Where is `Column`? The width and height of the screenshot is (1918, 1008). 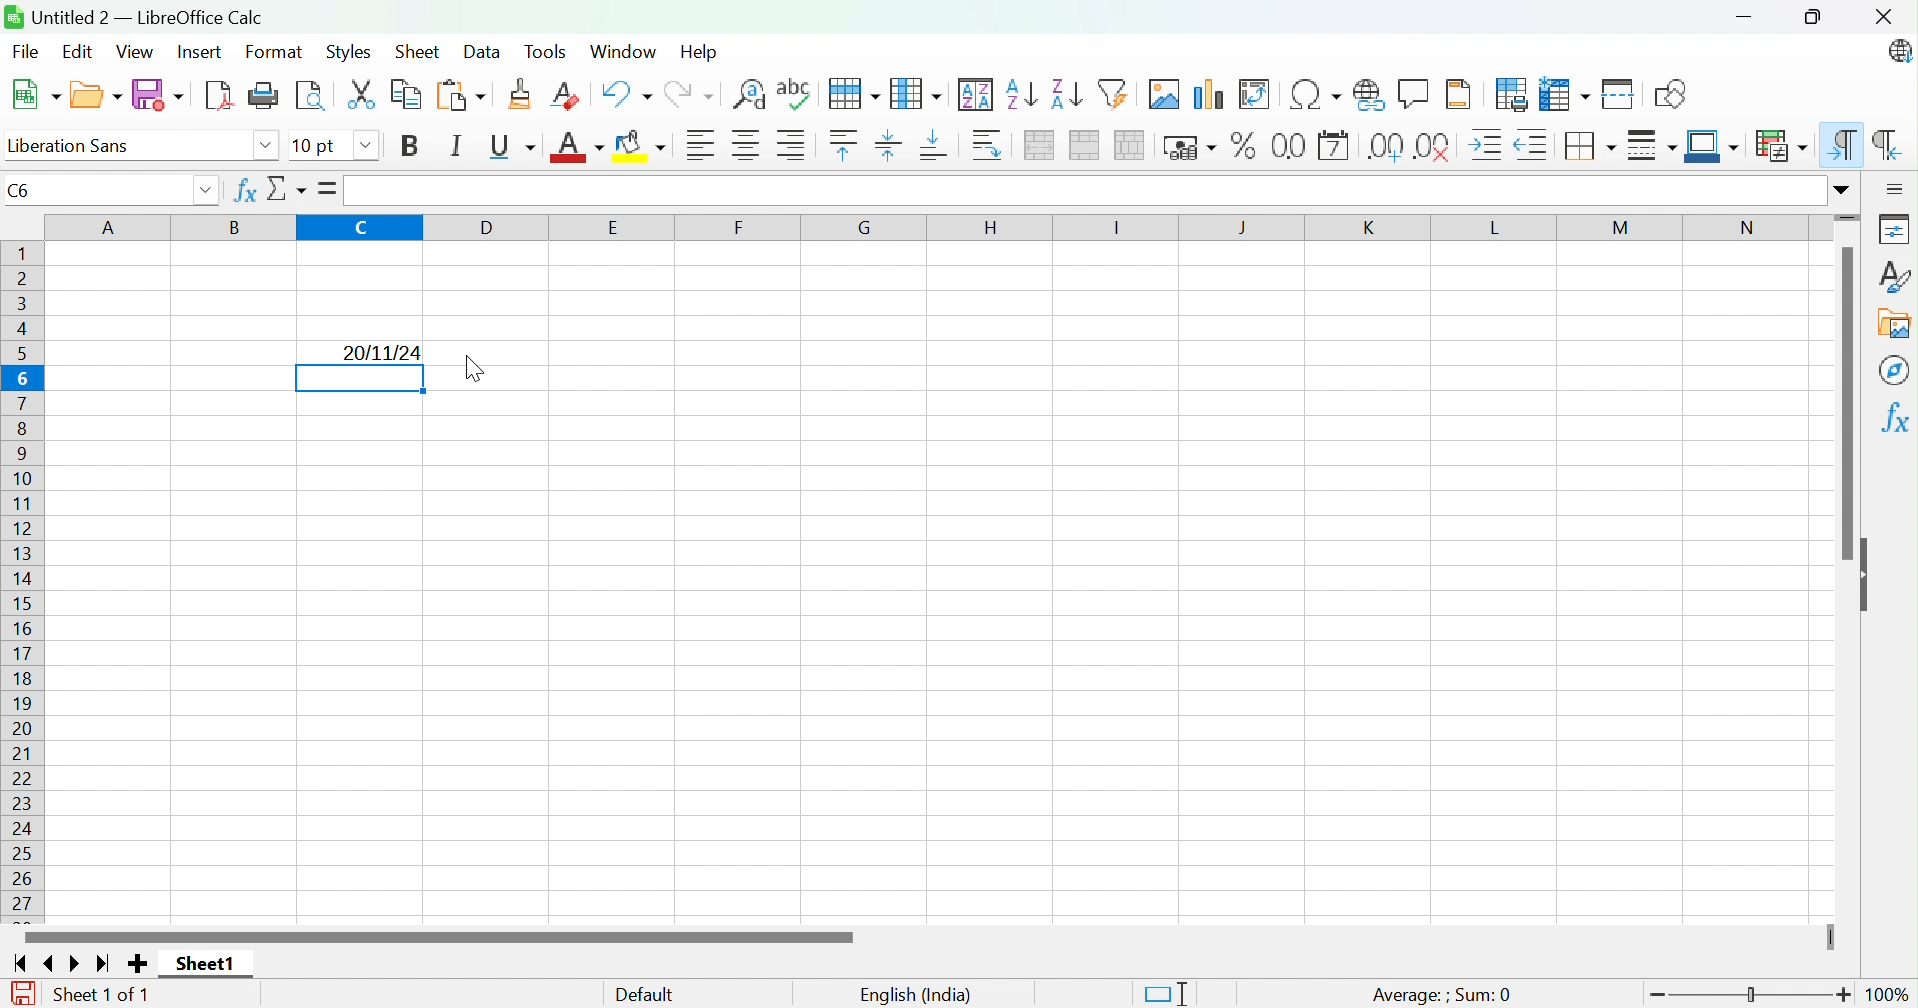
Column is located at coordinates (917, 94).